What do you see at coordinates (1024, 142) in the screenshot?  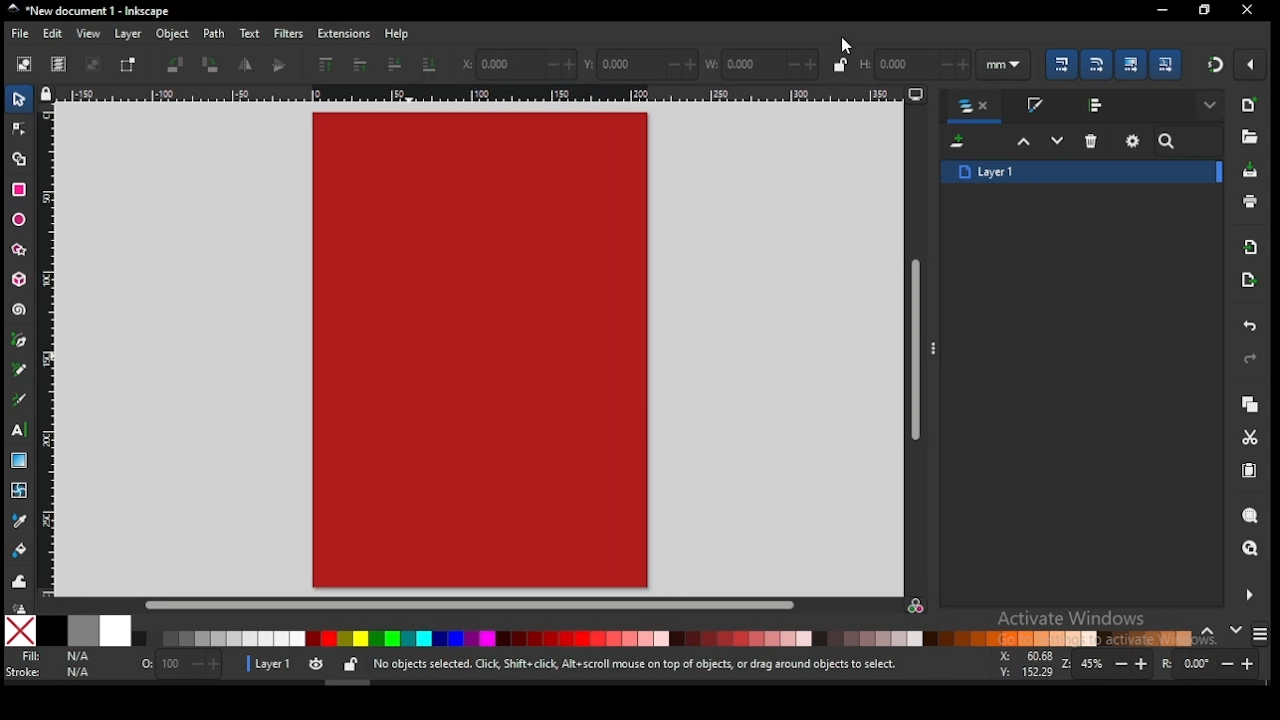 I see `raiseselection one step` at bounding box center [1024, 142].